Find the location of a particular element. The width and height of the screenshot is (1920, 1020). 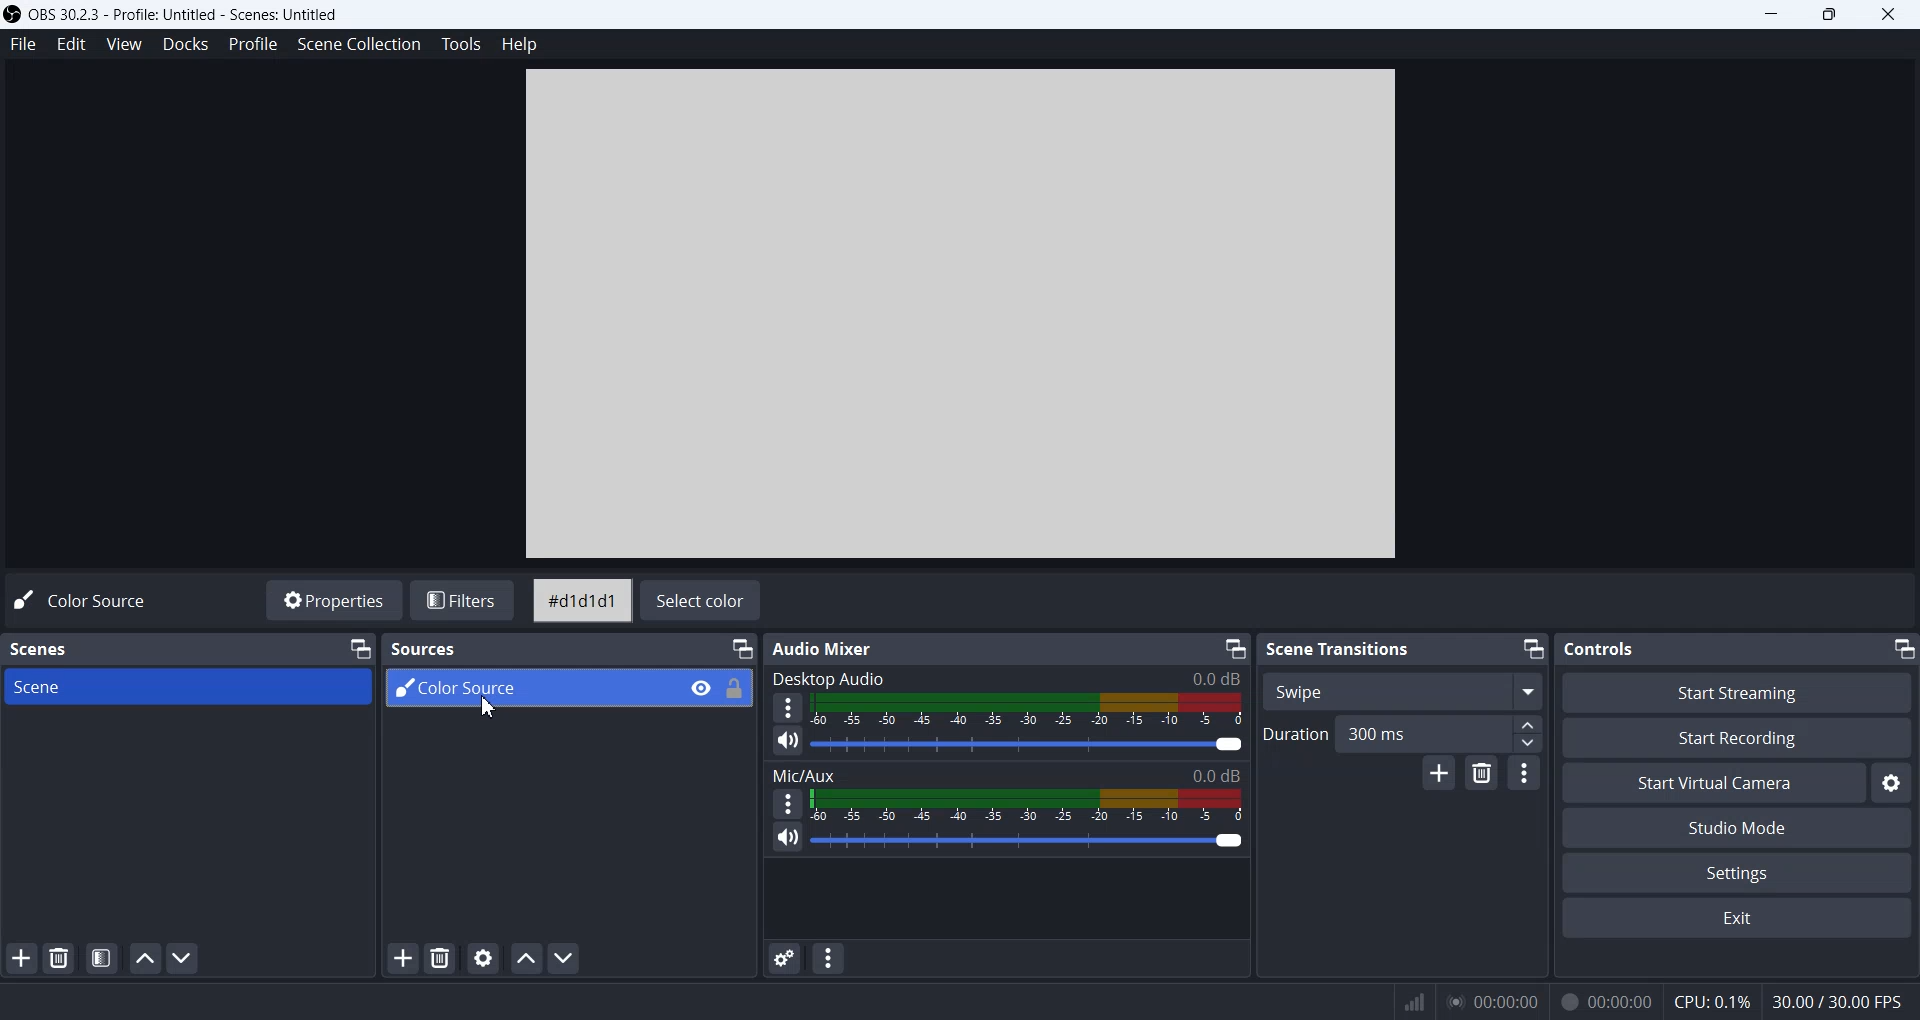

Lock is located at coordinates (735, 689).